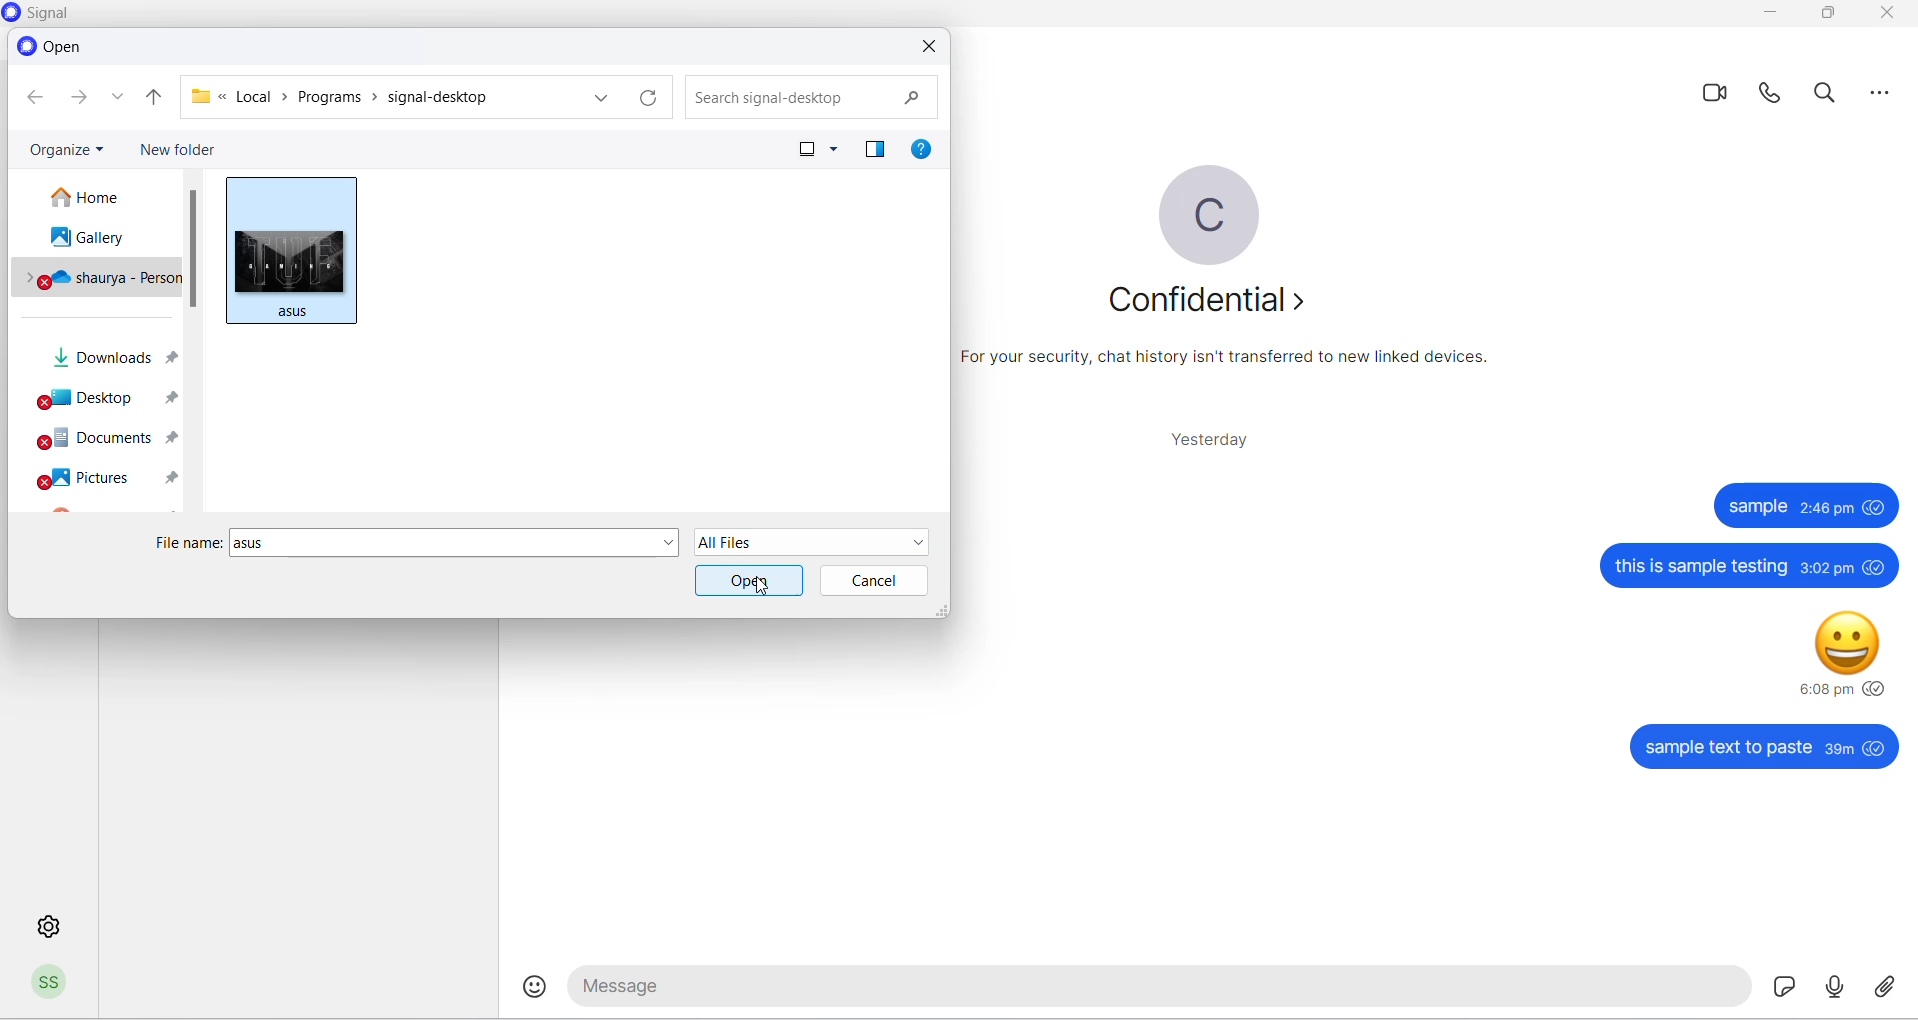  Describe the element at coordinates (1876, 566) in the screenshot. I see `seen` at that location.